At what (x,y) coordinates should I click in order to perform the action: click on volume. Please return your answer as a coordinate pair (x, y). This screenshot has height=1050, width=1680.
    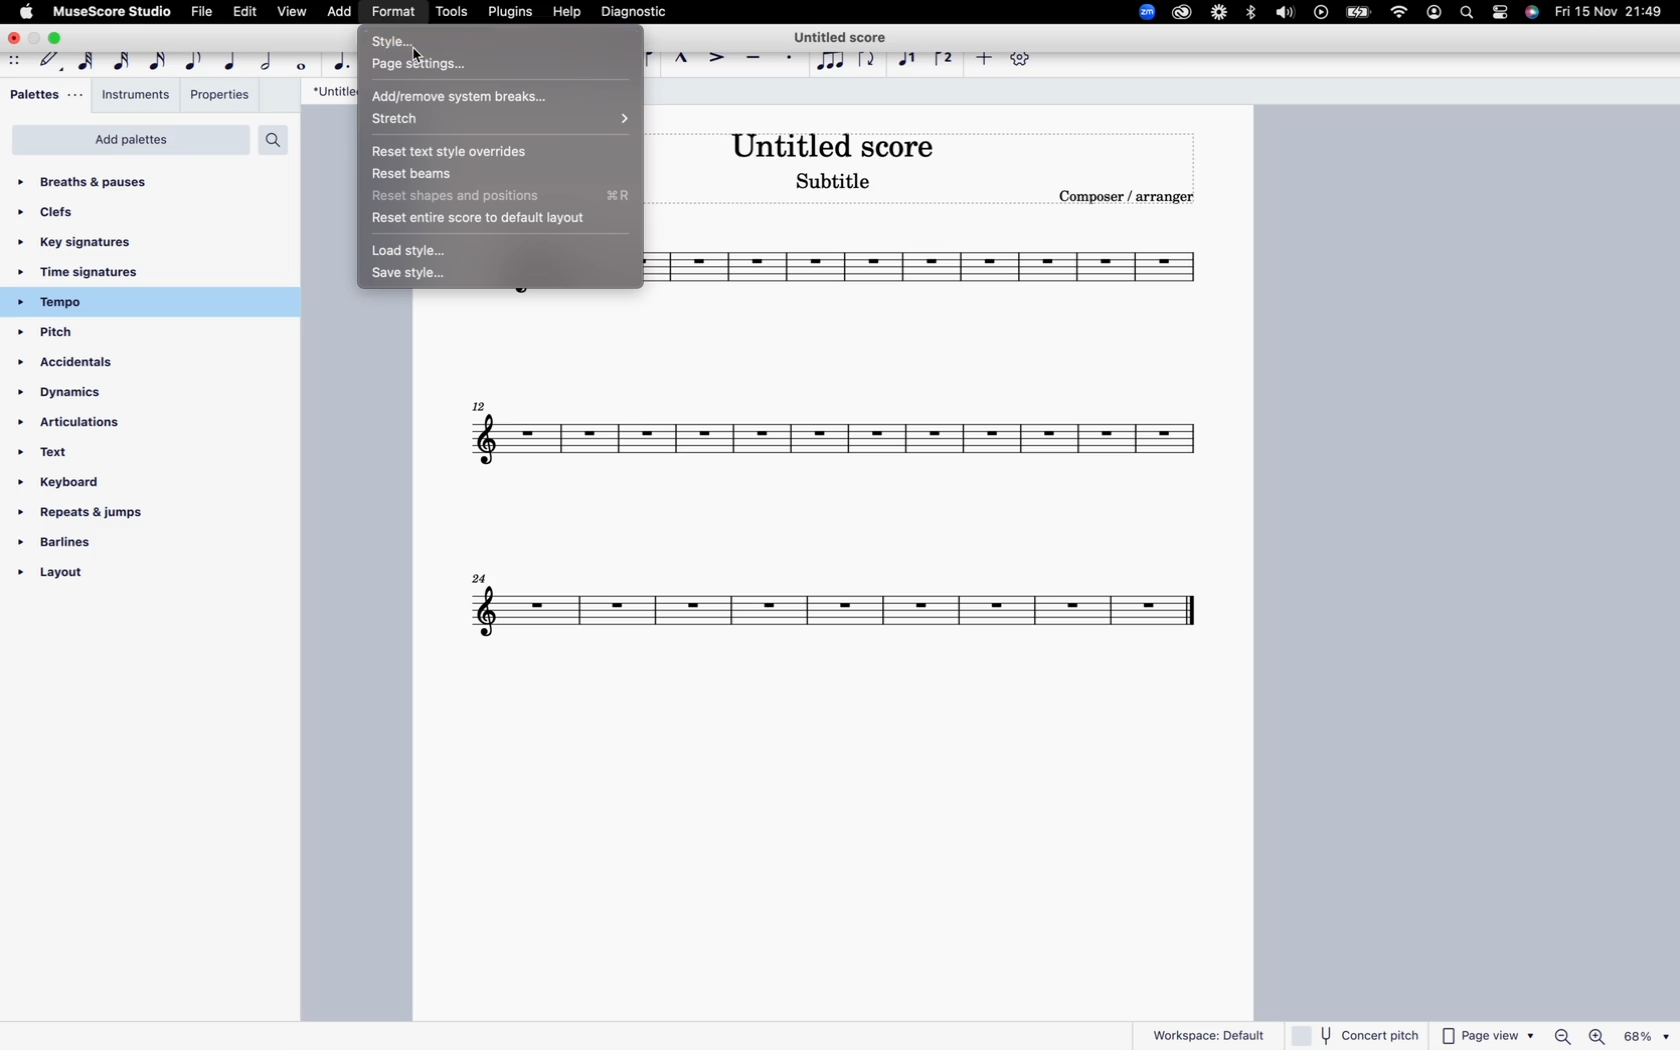
    Looking at the image, I should click on (1283, 14).